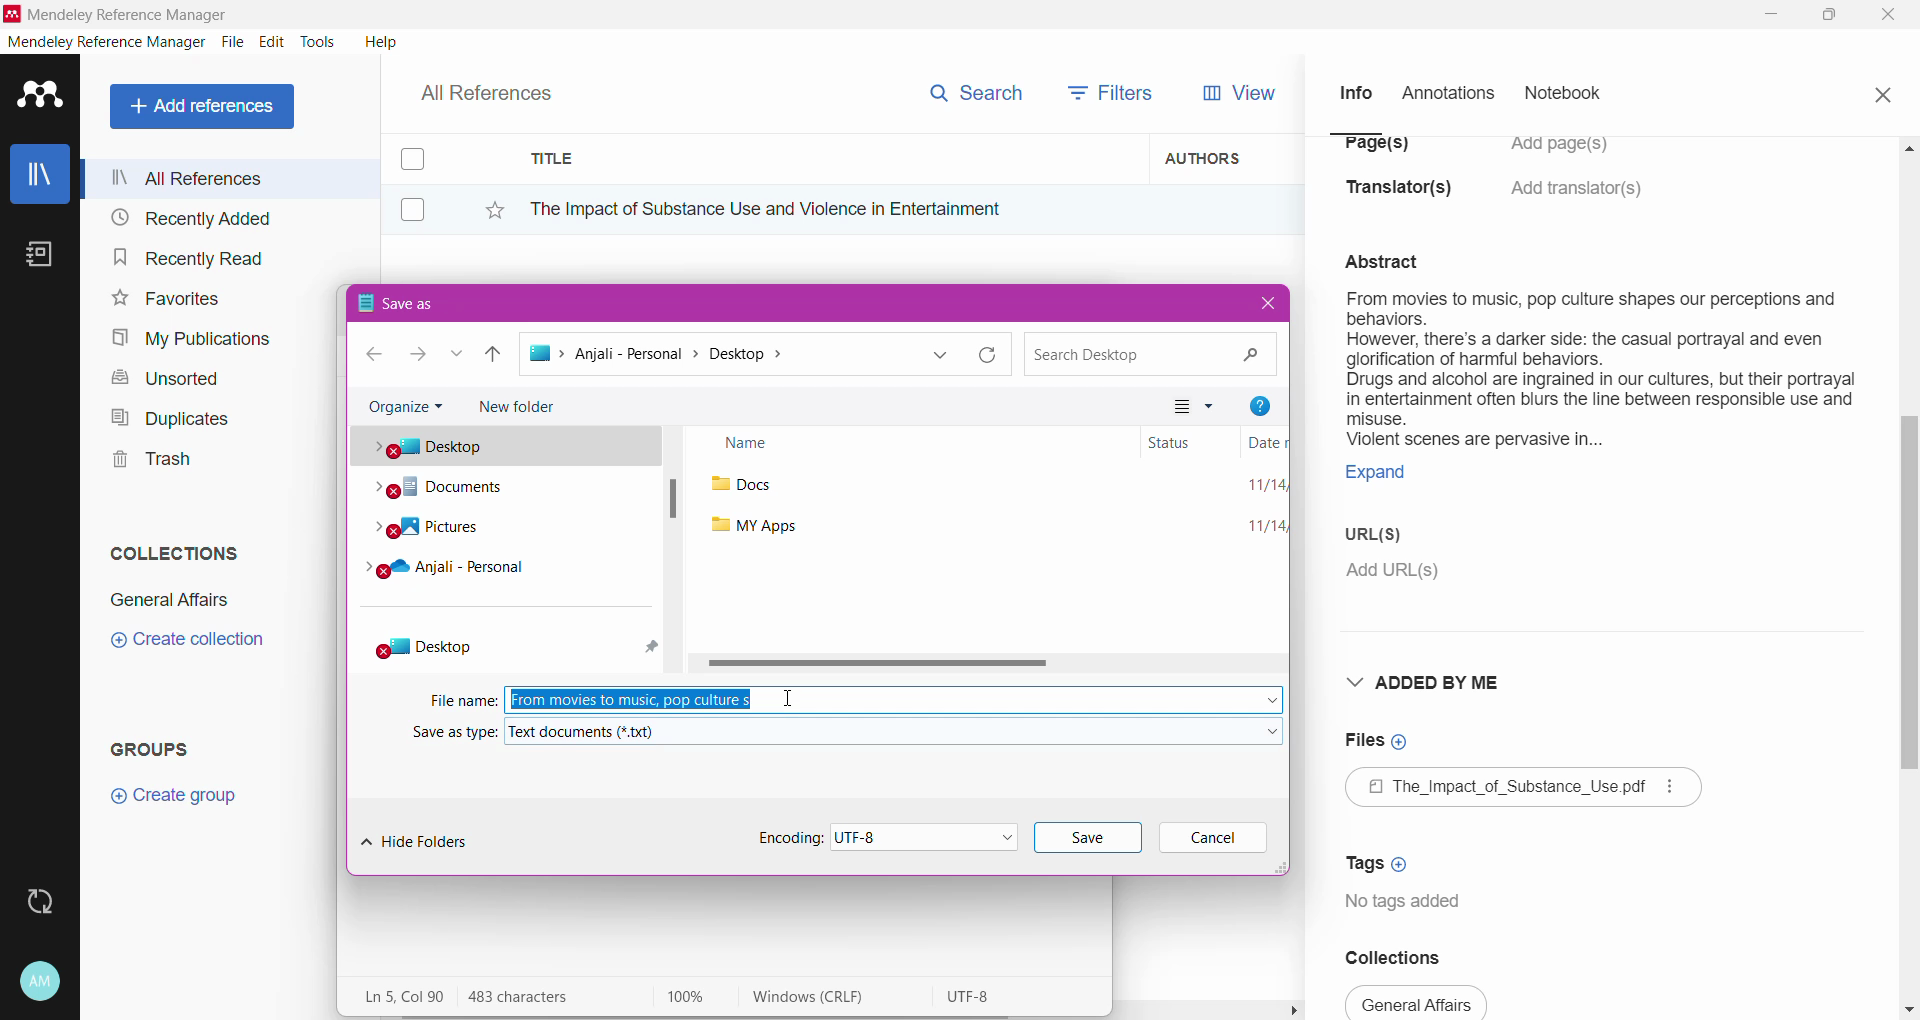 The height and width of the screenshot is (1020, 1920). Describe the element at coordinates (1388, 537) in the screenshot. I see `URL(S)` at that location.